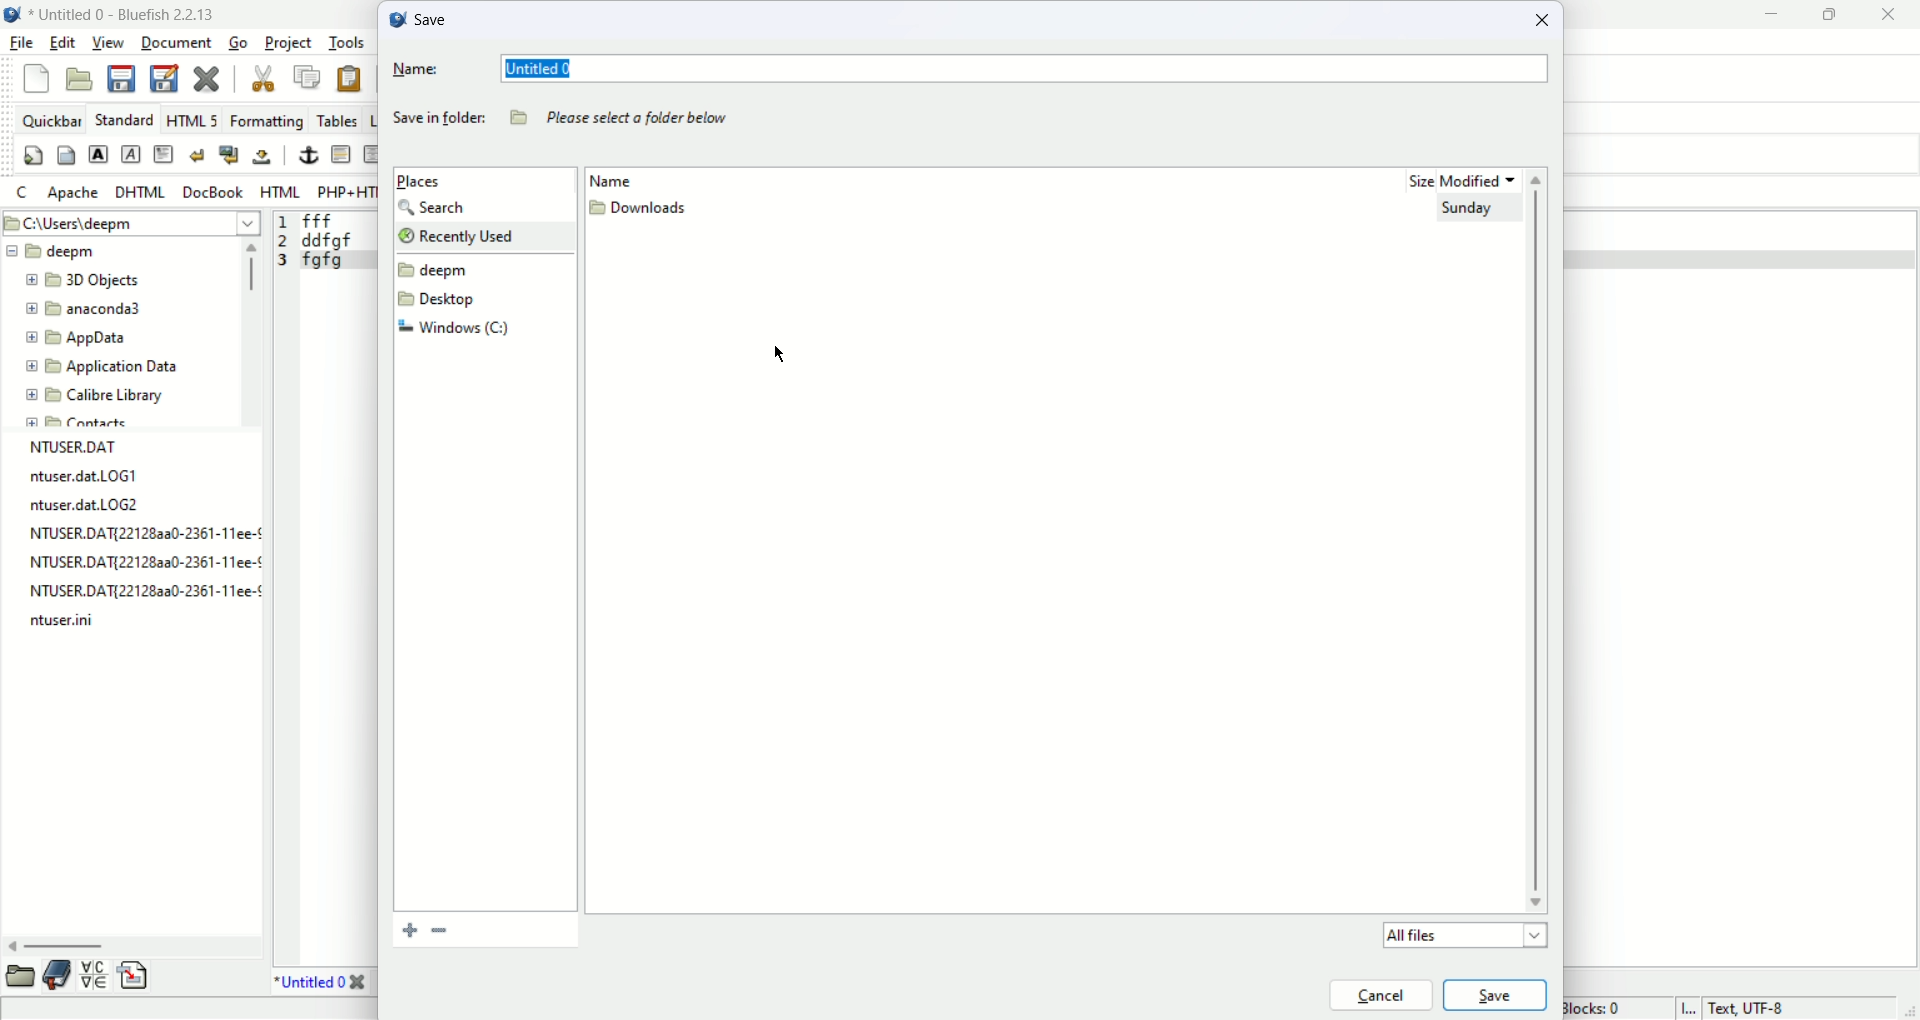 This screenshot has width=1920, height=1020. Describe the element at coordinates (121, 78) in the screenshot. I see `save current file` at that location.